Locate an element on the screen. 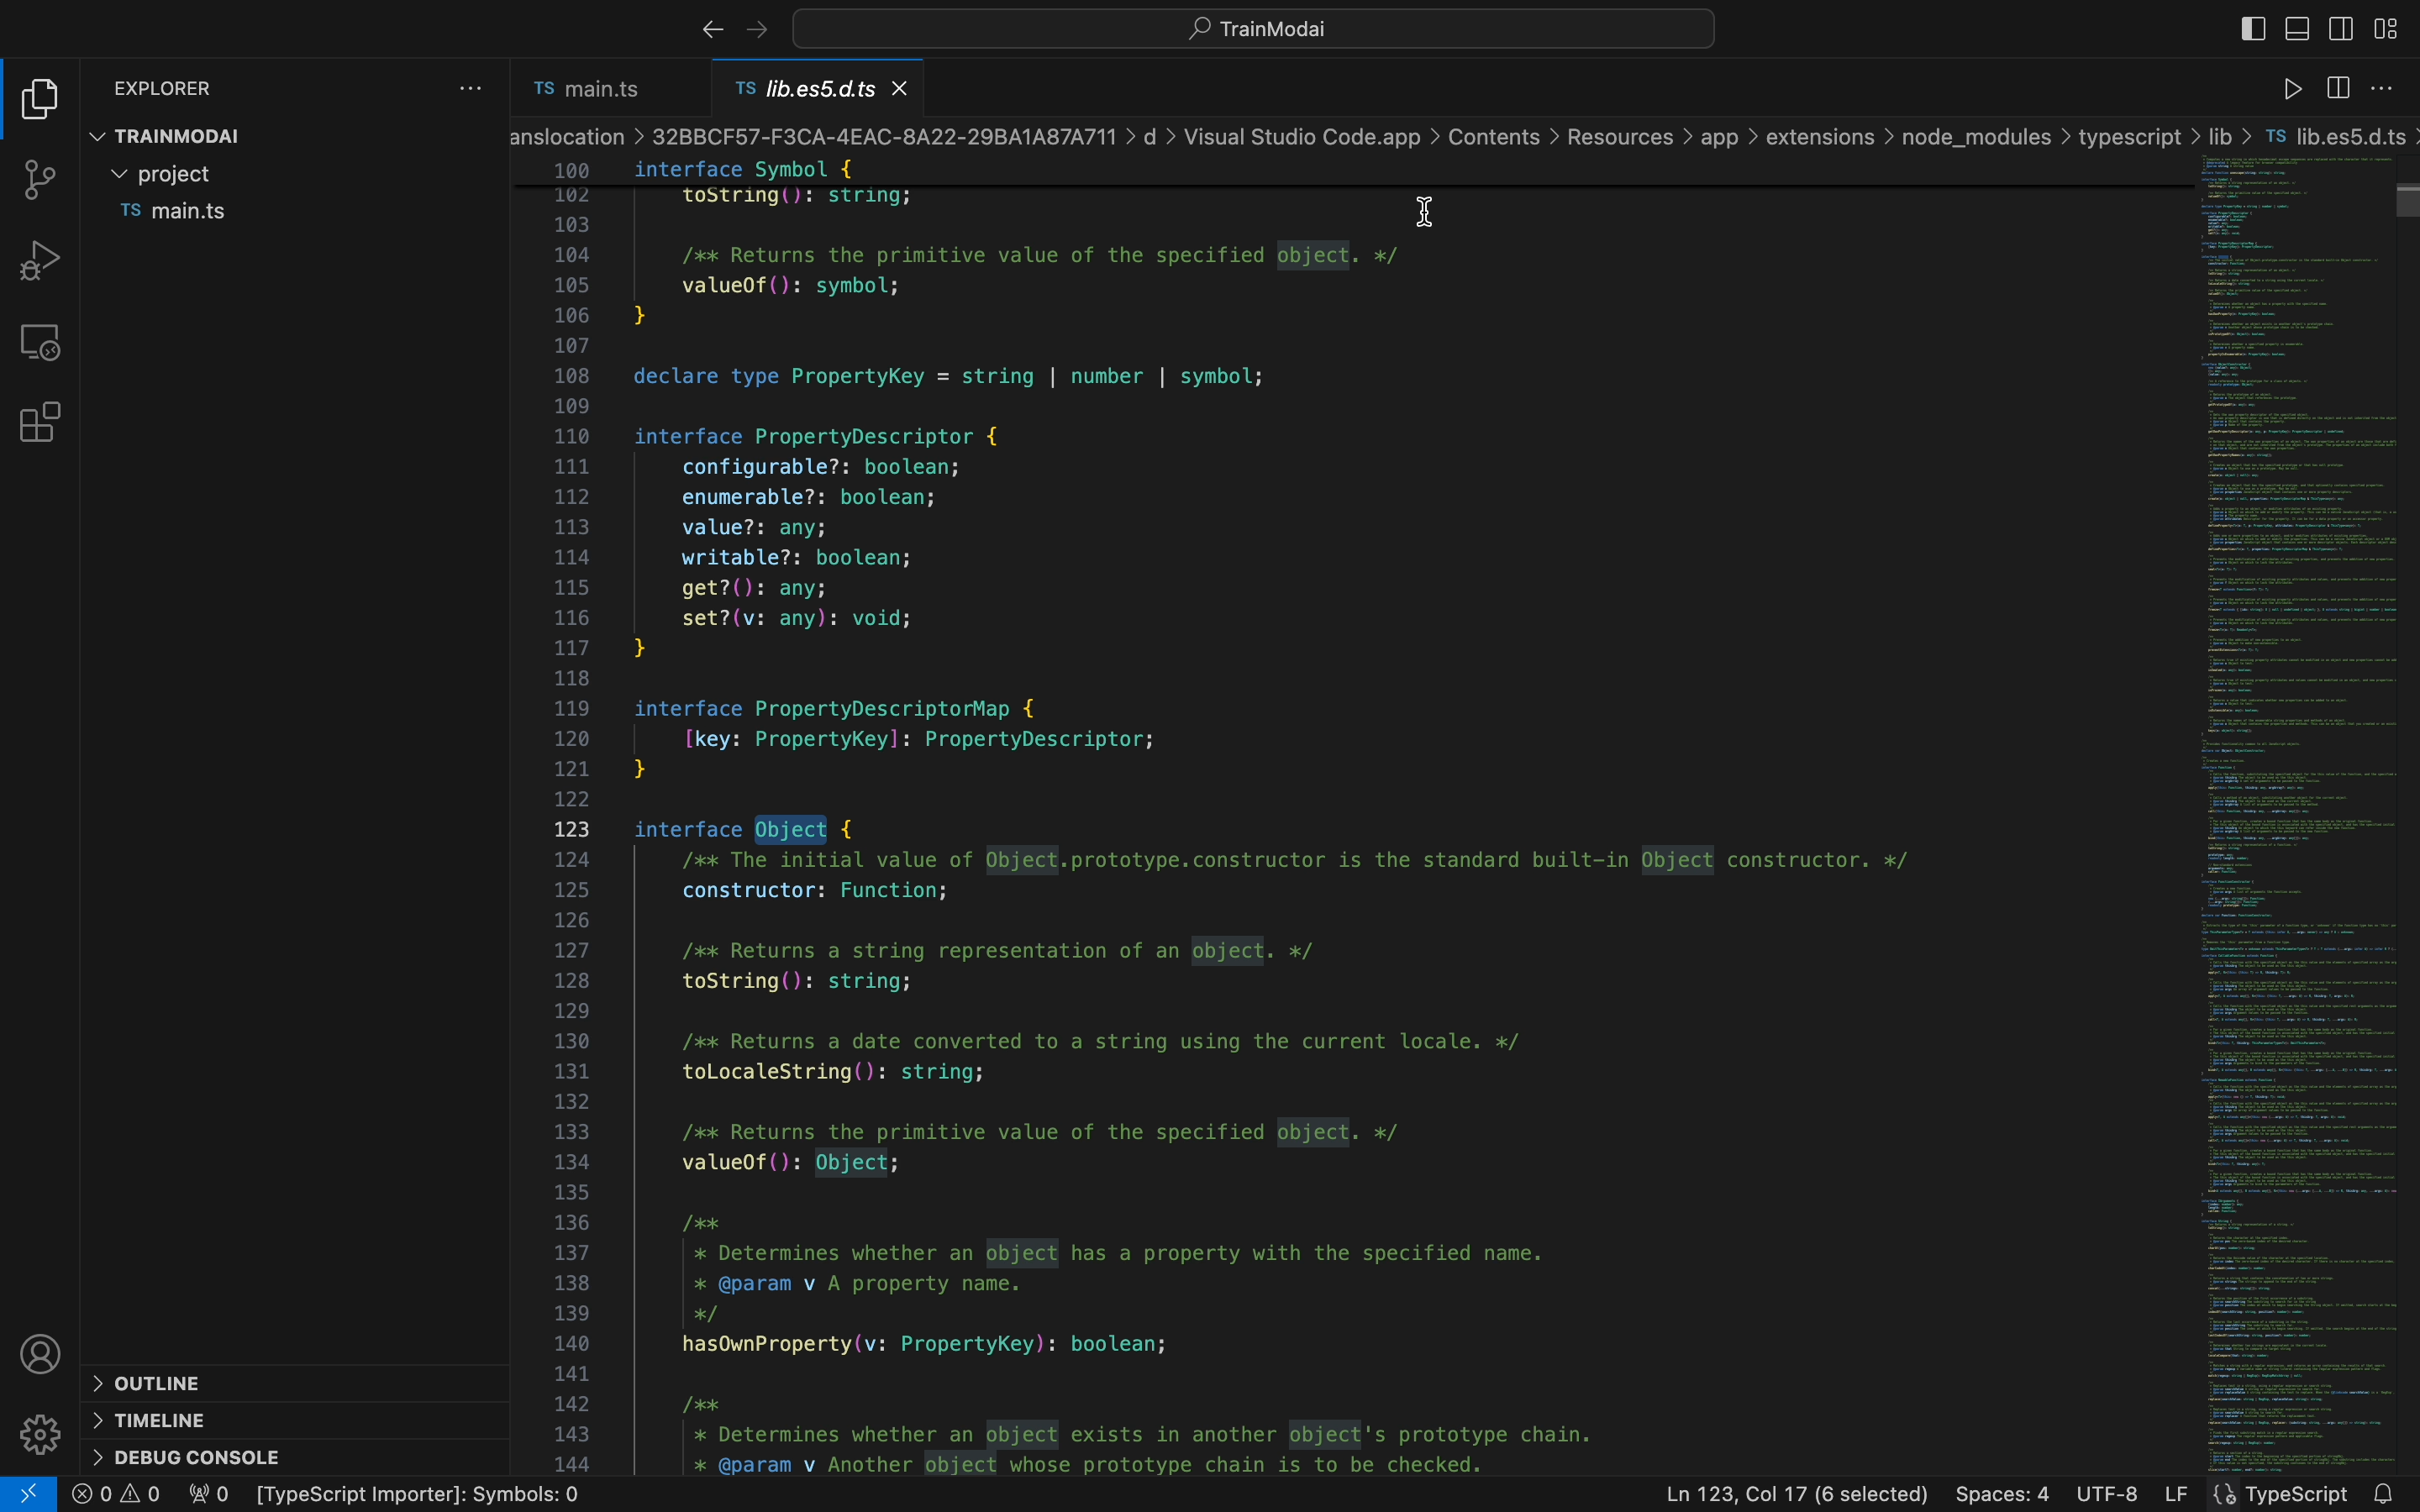 This screenshot has height=1512, width=2420. outline is located at coordinates (156, 1385).